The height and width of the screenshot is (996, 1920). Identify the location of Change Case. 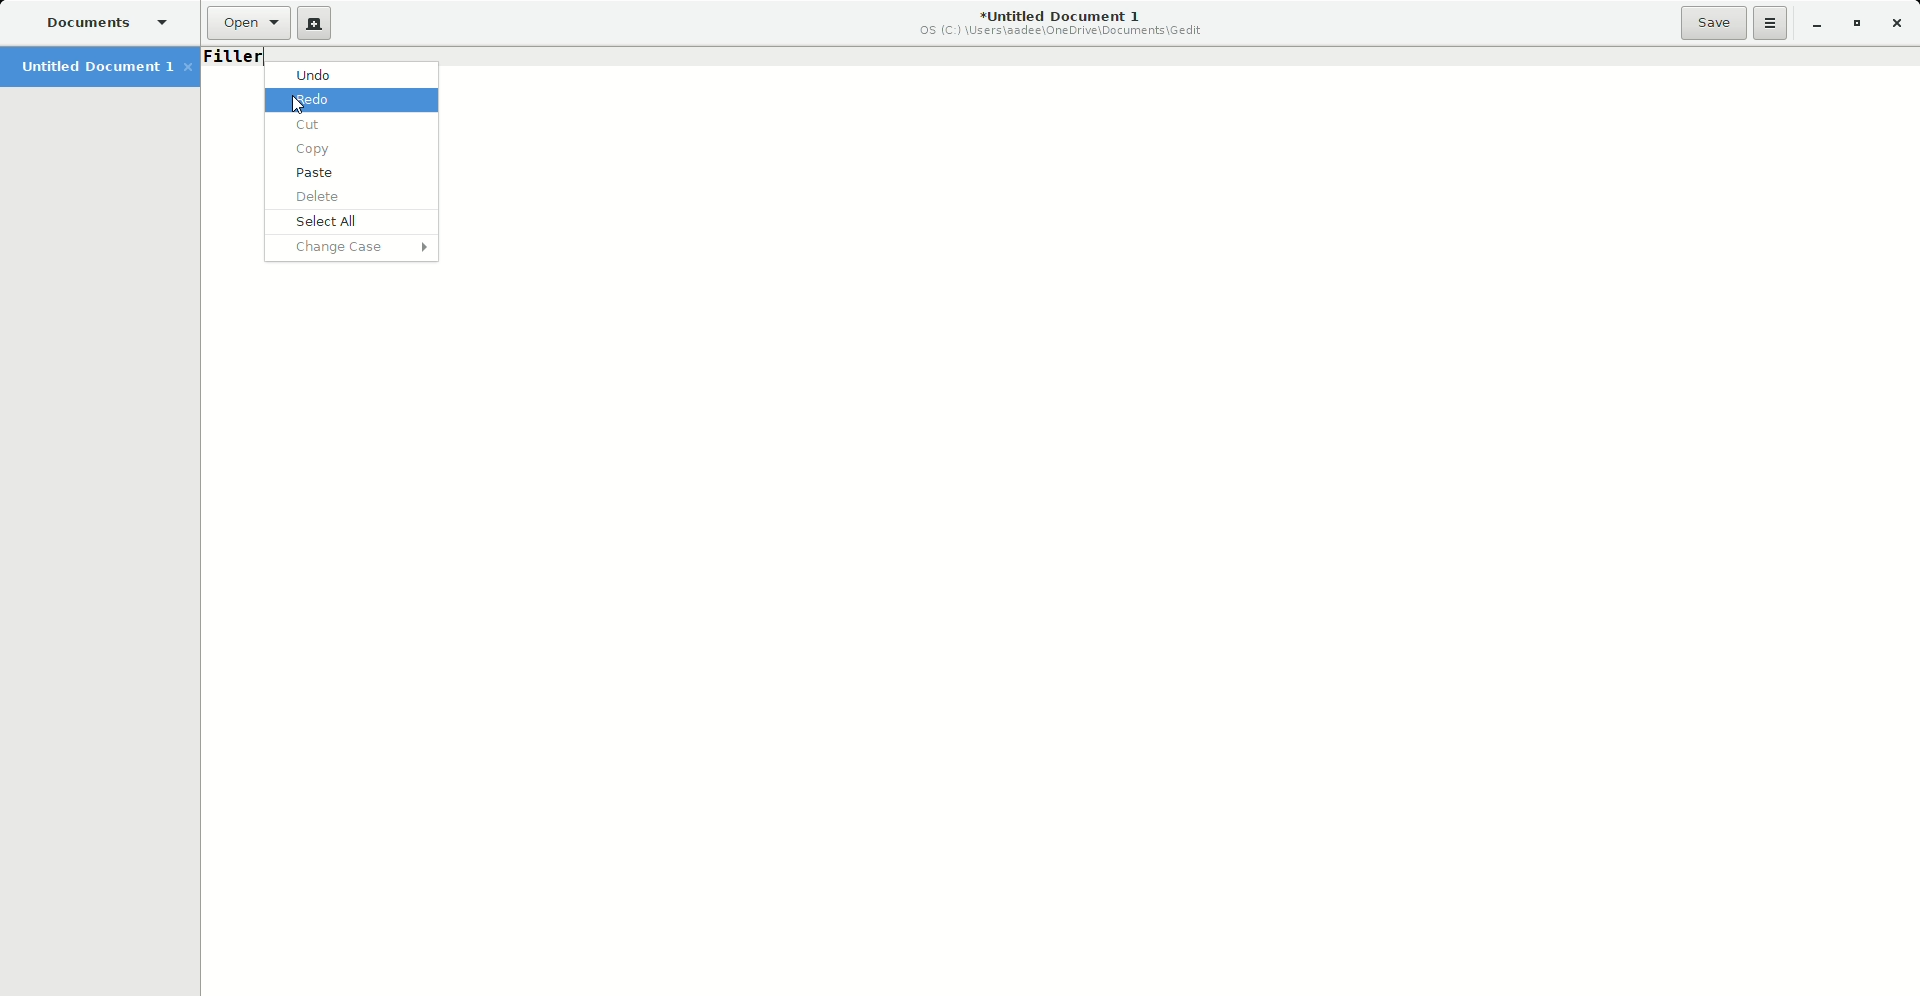
(351, 247).